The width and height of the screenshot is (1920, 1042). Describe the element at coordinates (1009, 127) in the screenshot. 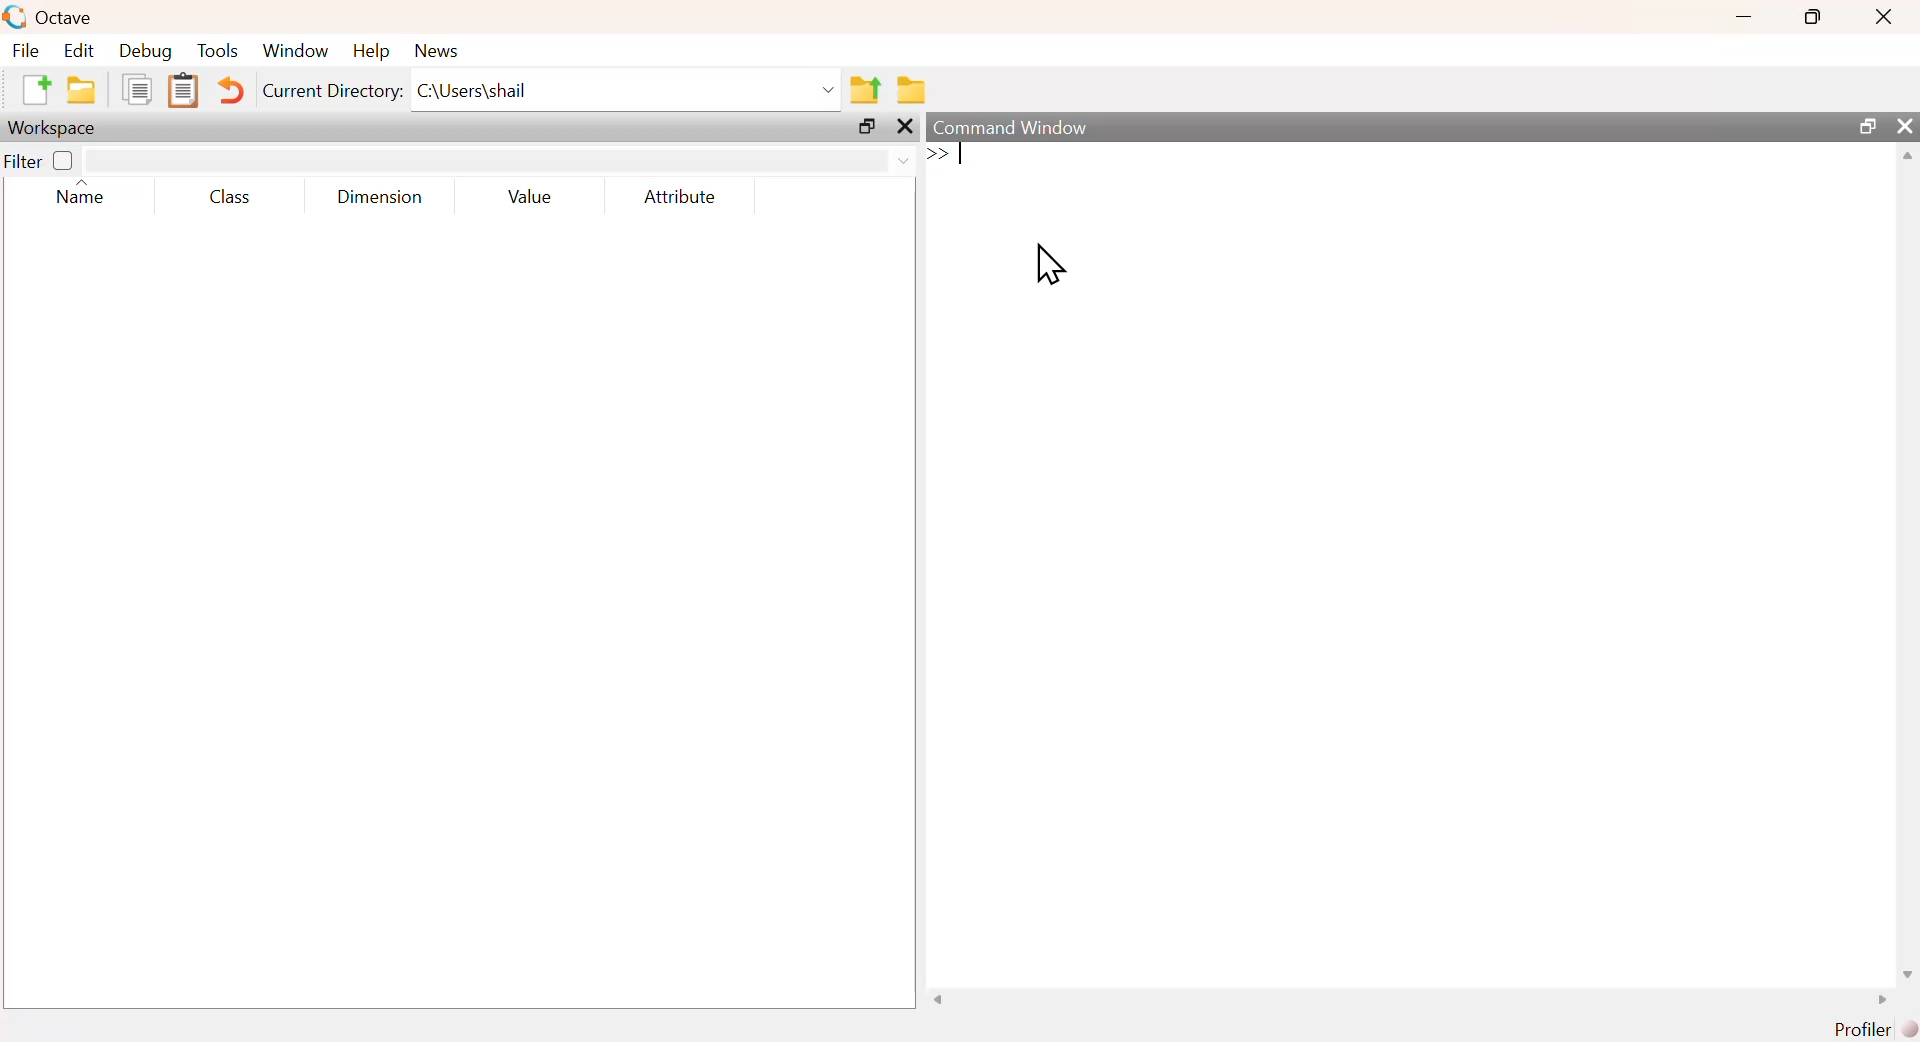

I see `Command Window` at that location.